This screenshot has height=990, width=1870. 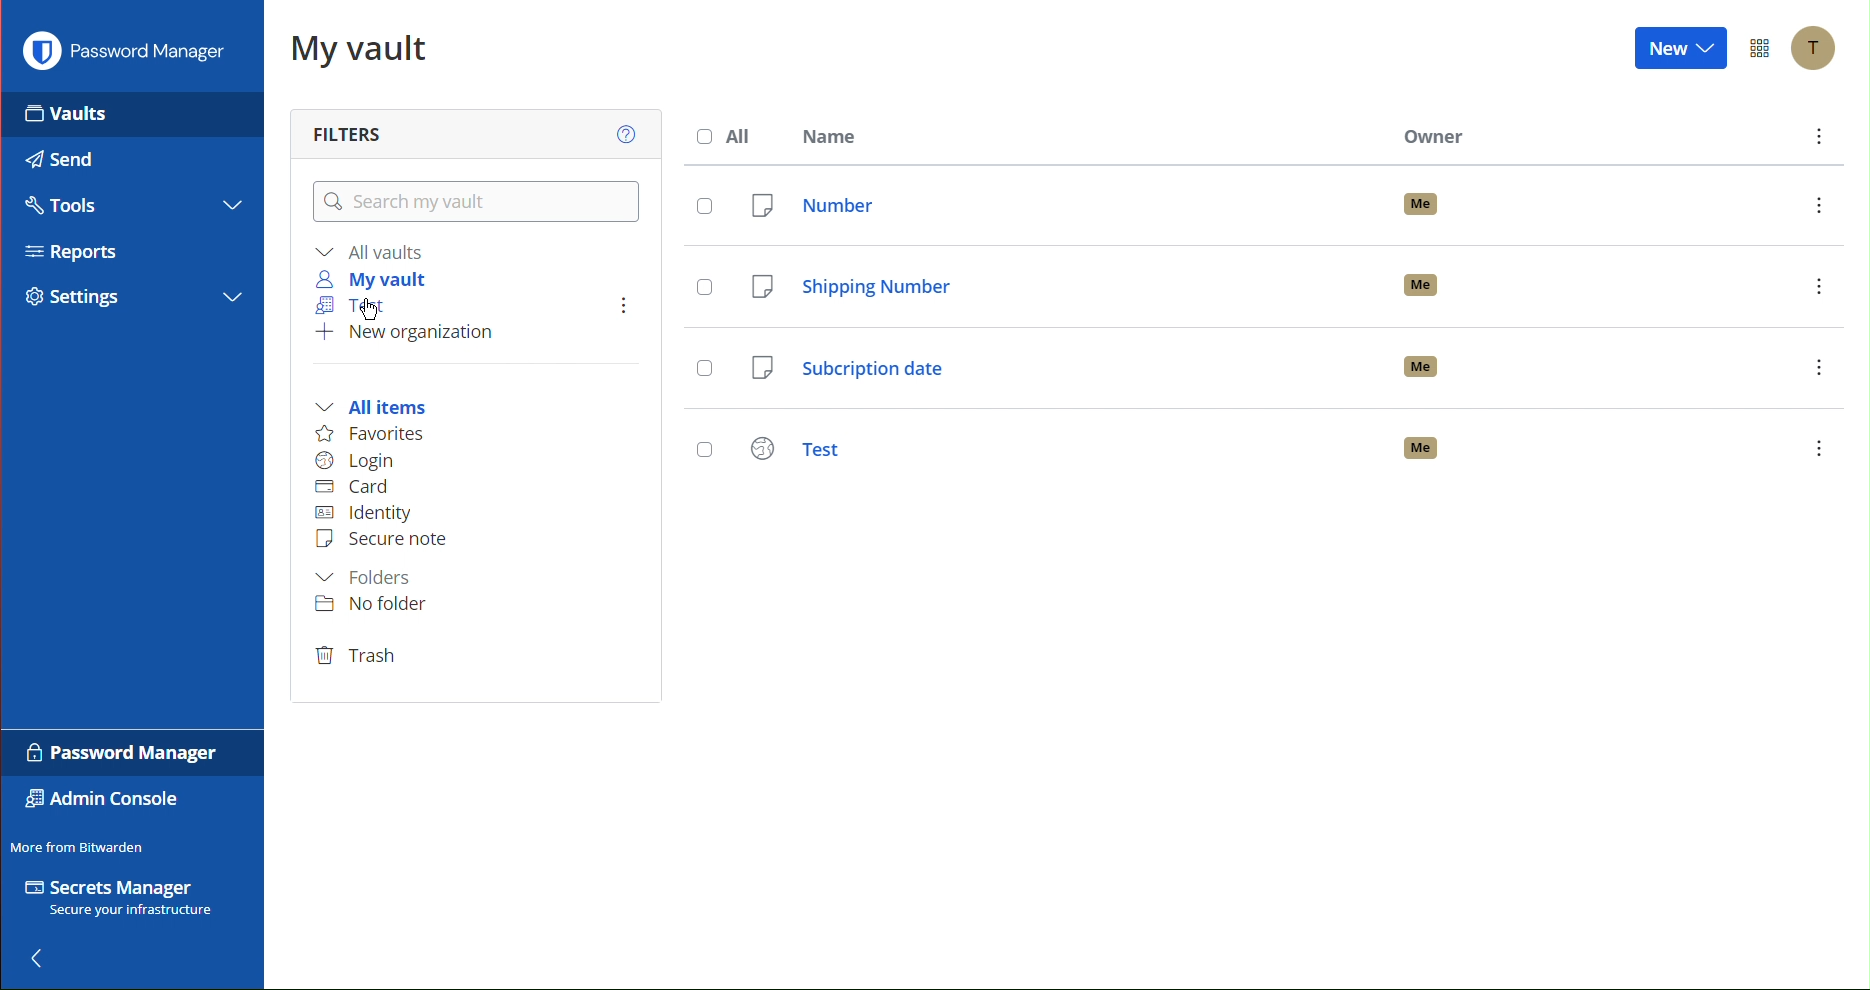 I want to click on Cursor, so click(x=372, y=310).